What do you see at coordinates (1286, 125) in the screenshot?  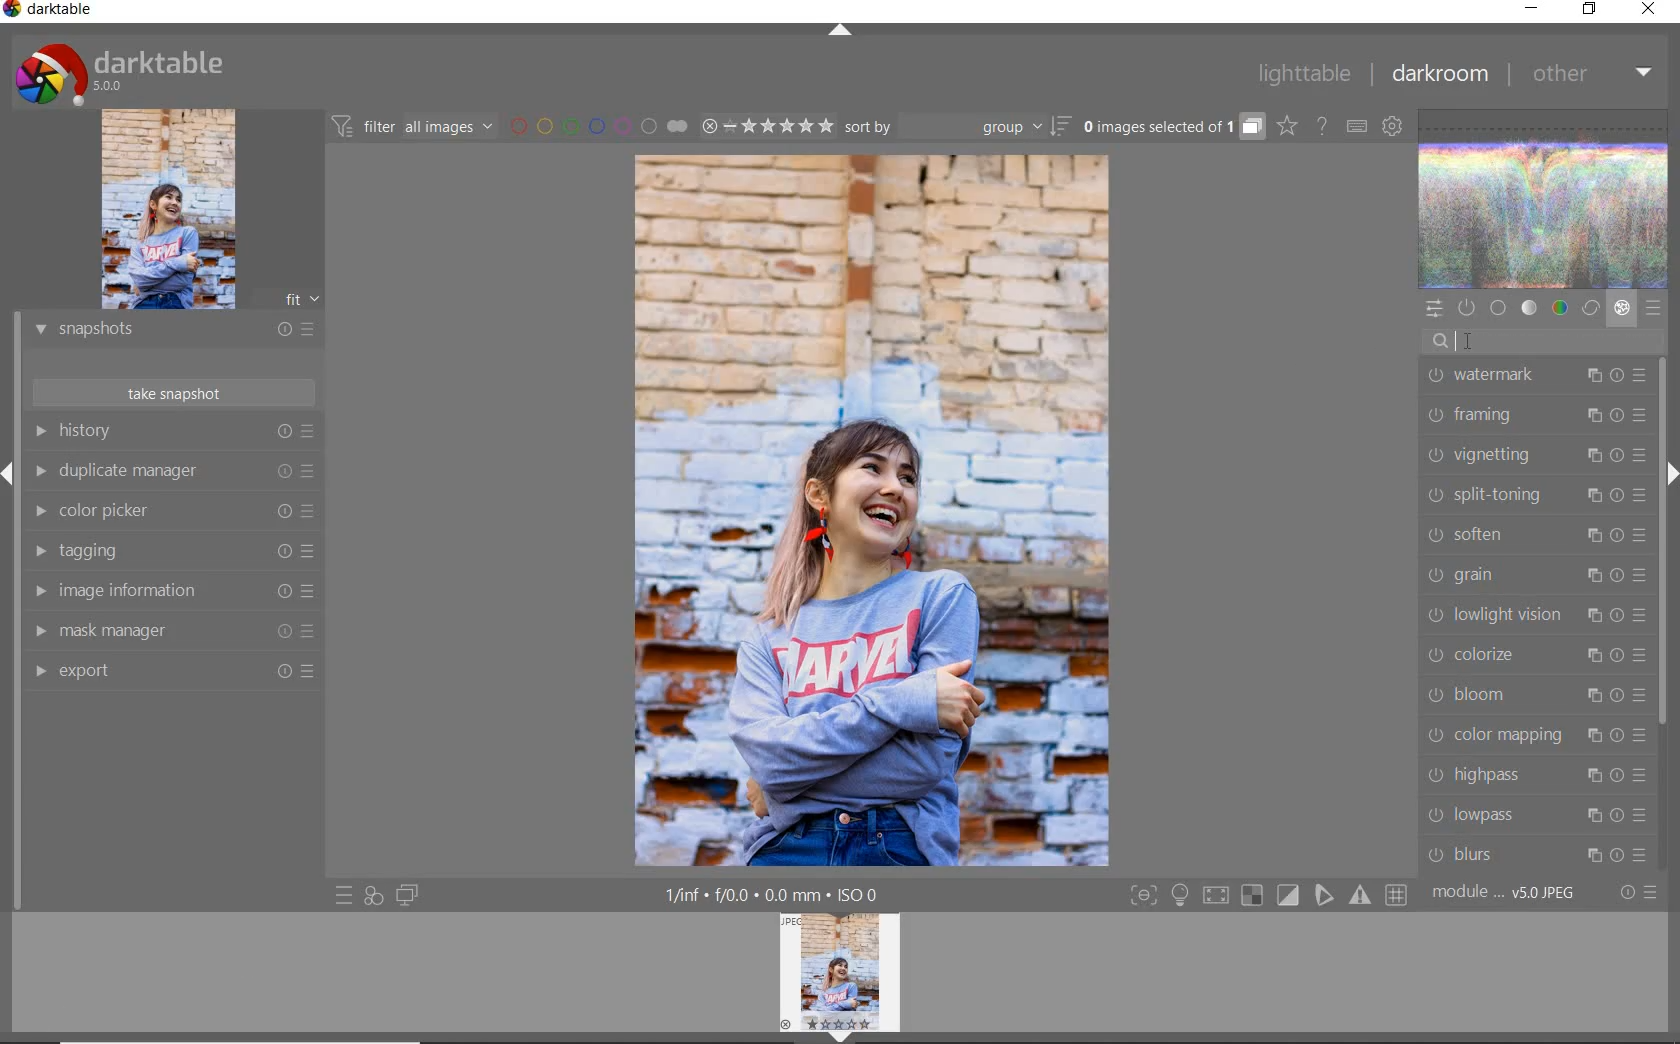 I see `click to change overlays on thumbnails` at bounding box center [1286, 125].